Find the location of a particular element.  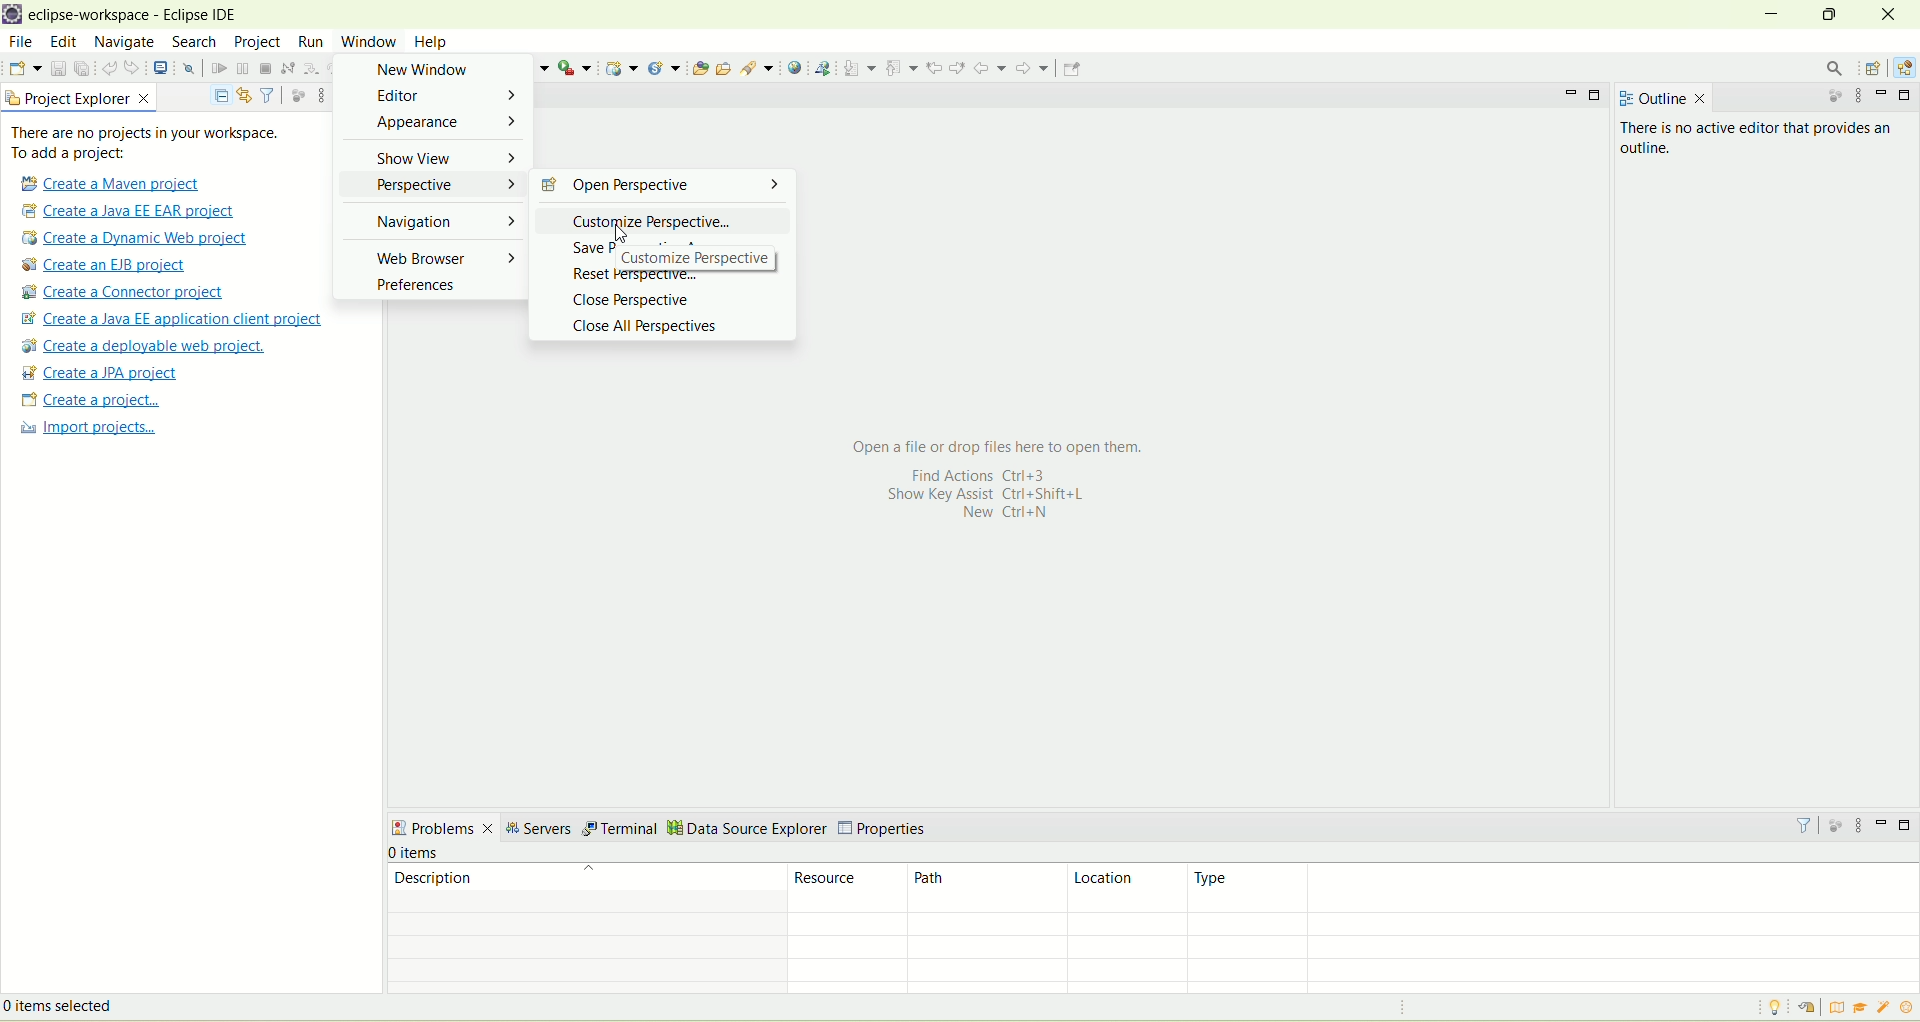

eclipse workspace-Eclipse IDE is located at coordinates (140, 17).